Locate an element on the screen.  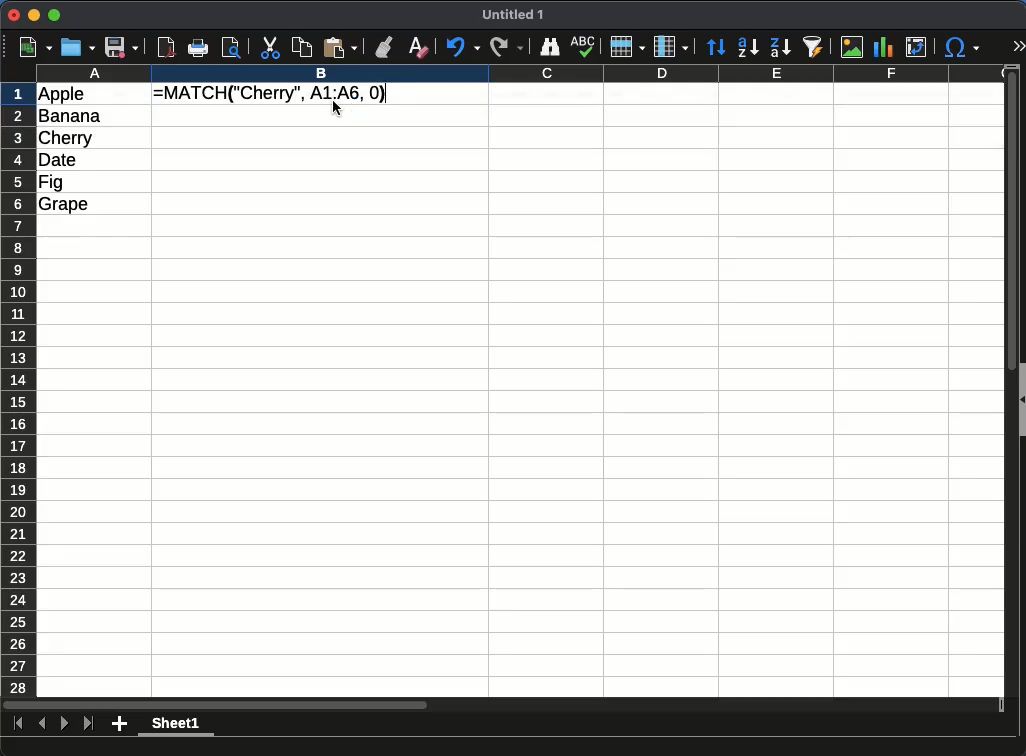
copy is located at coordinates (301, 48).